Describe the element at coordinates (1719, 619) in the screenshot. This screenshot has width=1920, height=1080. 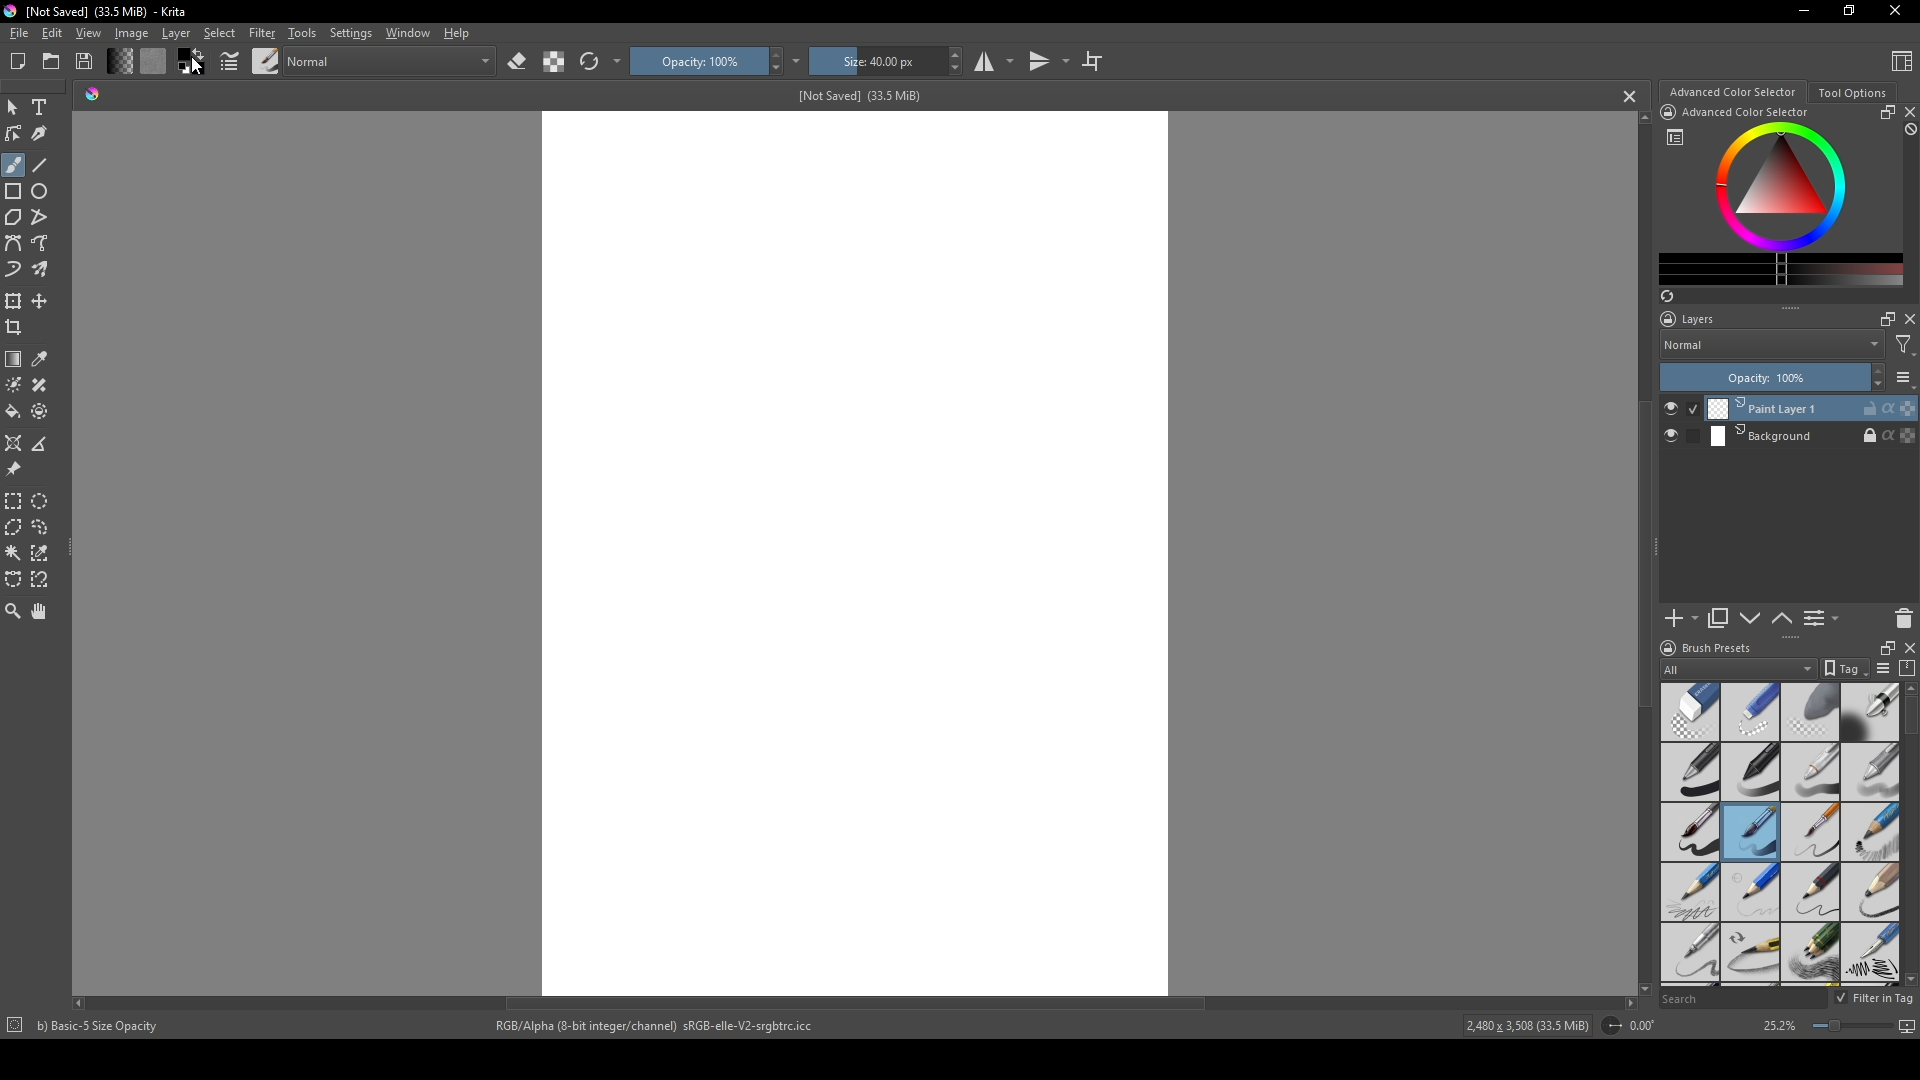
I see `copy` at that location.